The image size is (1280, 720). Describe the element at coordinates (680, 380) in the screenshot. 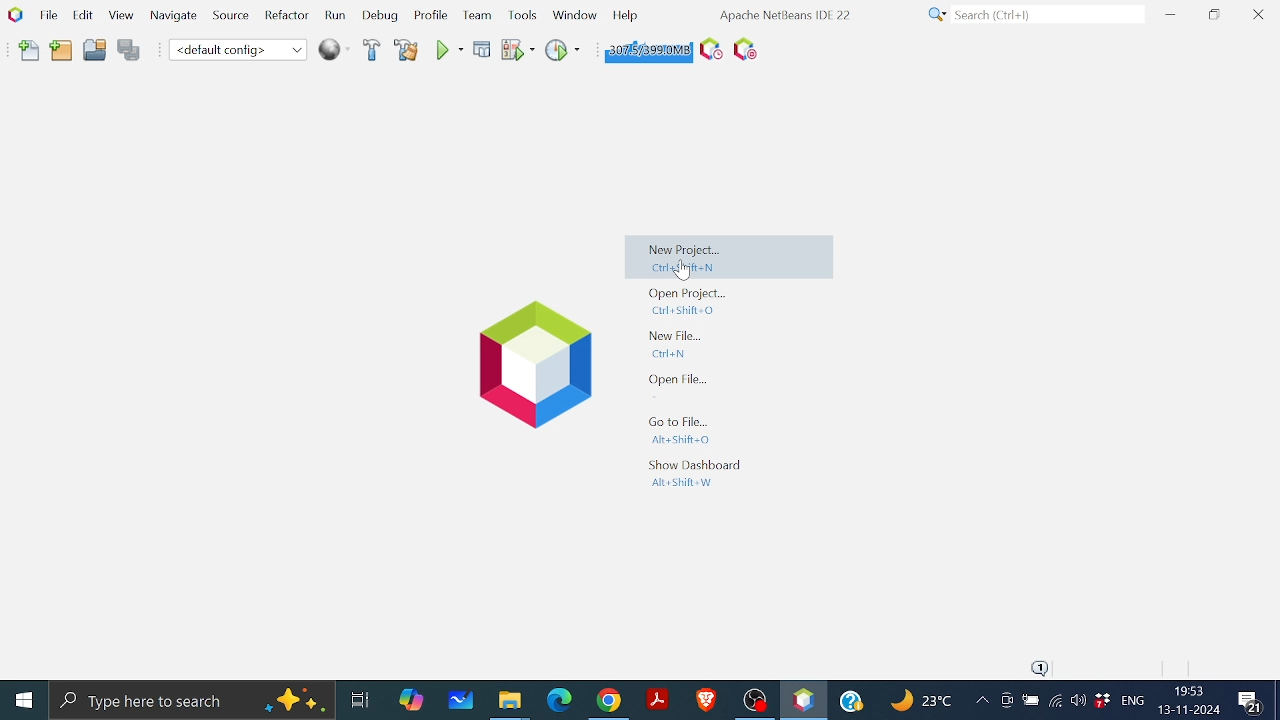

I see `Open file` at that location.